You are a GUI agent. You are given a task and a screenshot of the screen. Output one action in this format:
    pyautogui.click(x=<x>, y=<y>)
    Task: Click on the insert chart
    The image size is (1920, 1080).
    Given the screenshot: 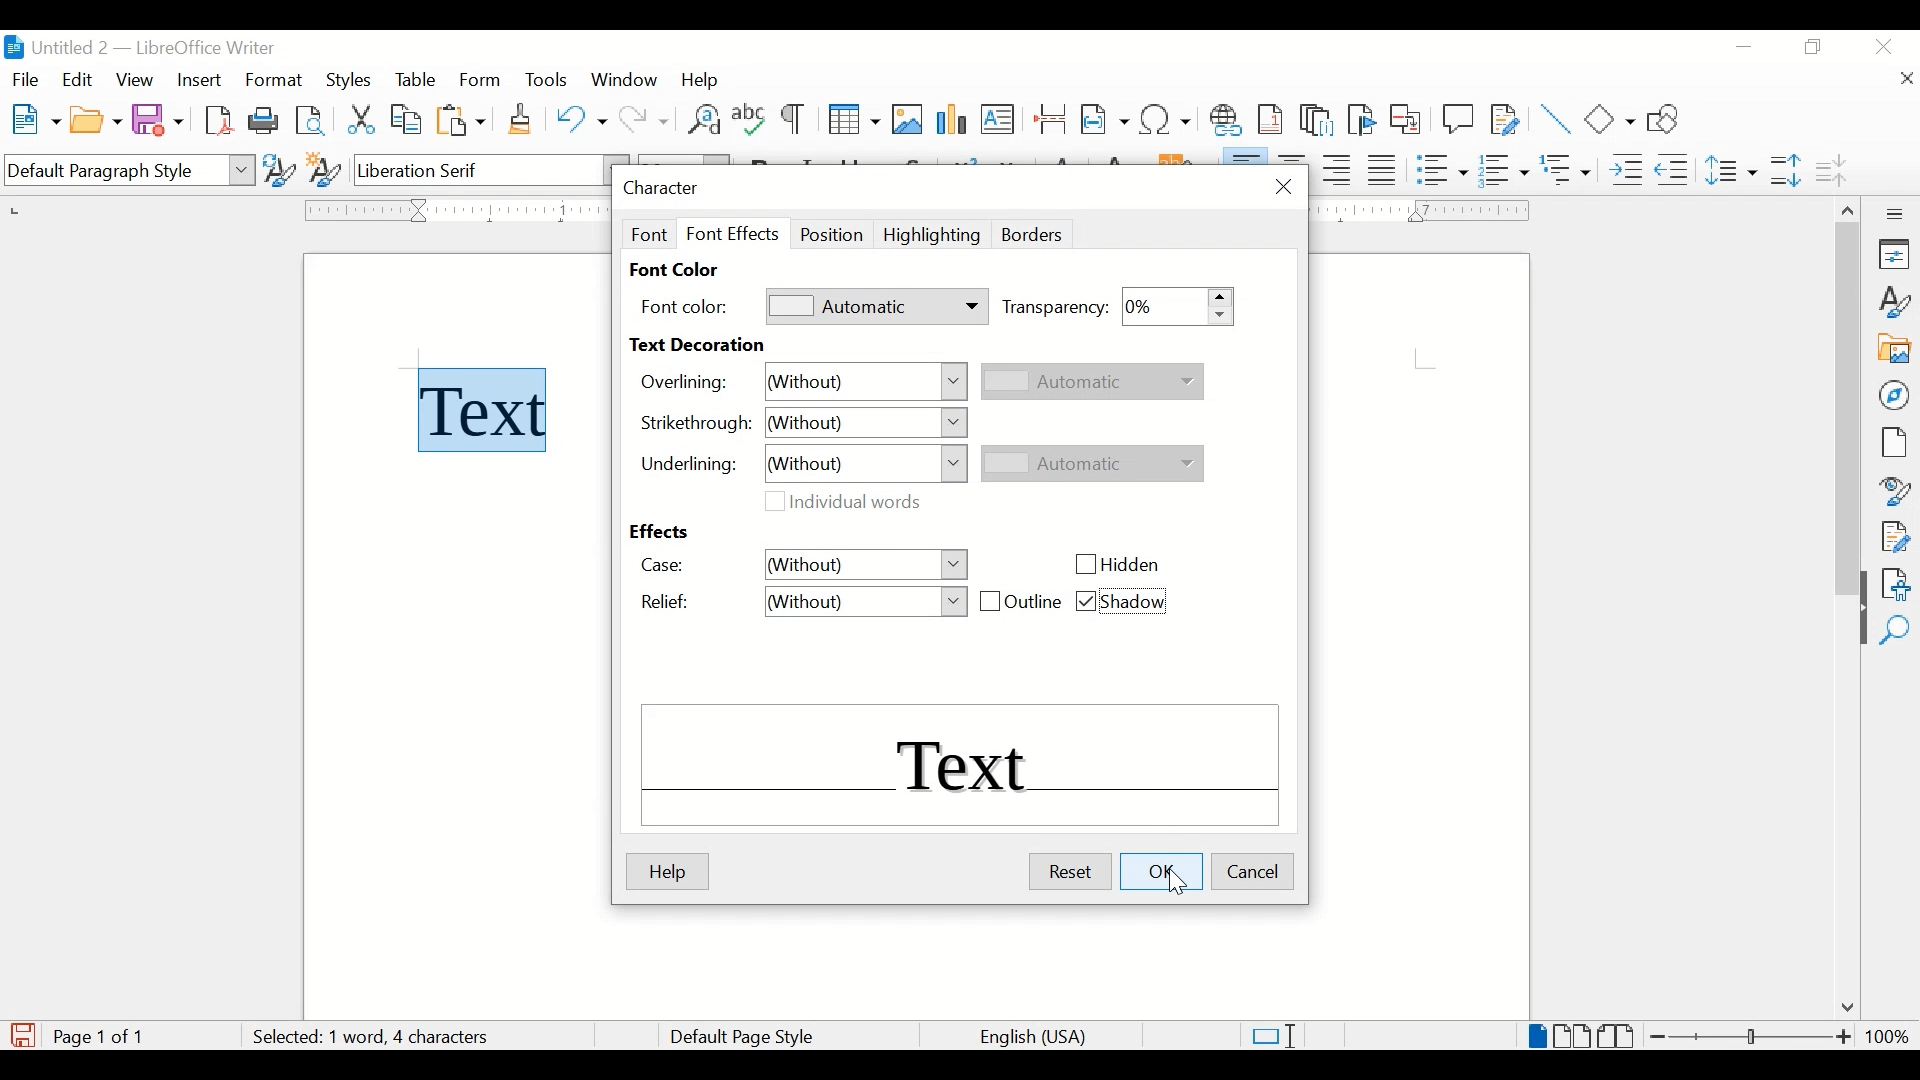 What is the action you would take?
    pyautogui.click(x=954, y=121)
    